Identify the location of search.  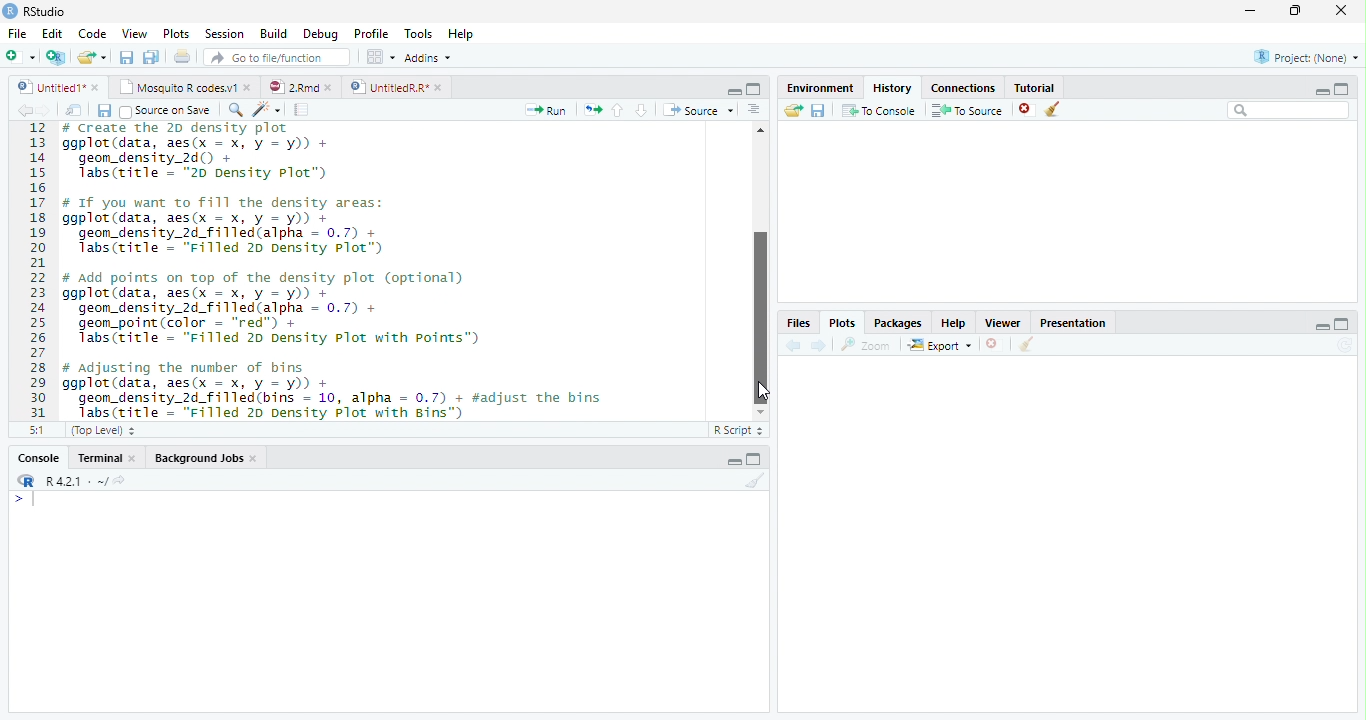
(232, 109).